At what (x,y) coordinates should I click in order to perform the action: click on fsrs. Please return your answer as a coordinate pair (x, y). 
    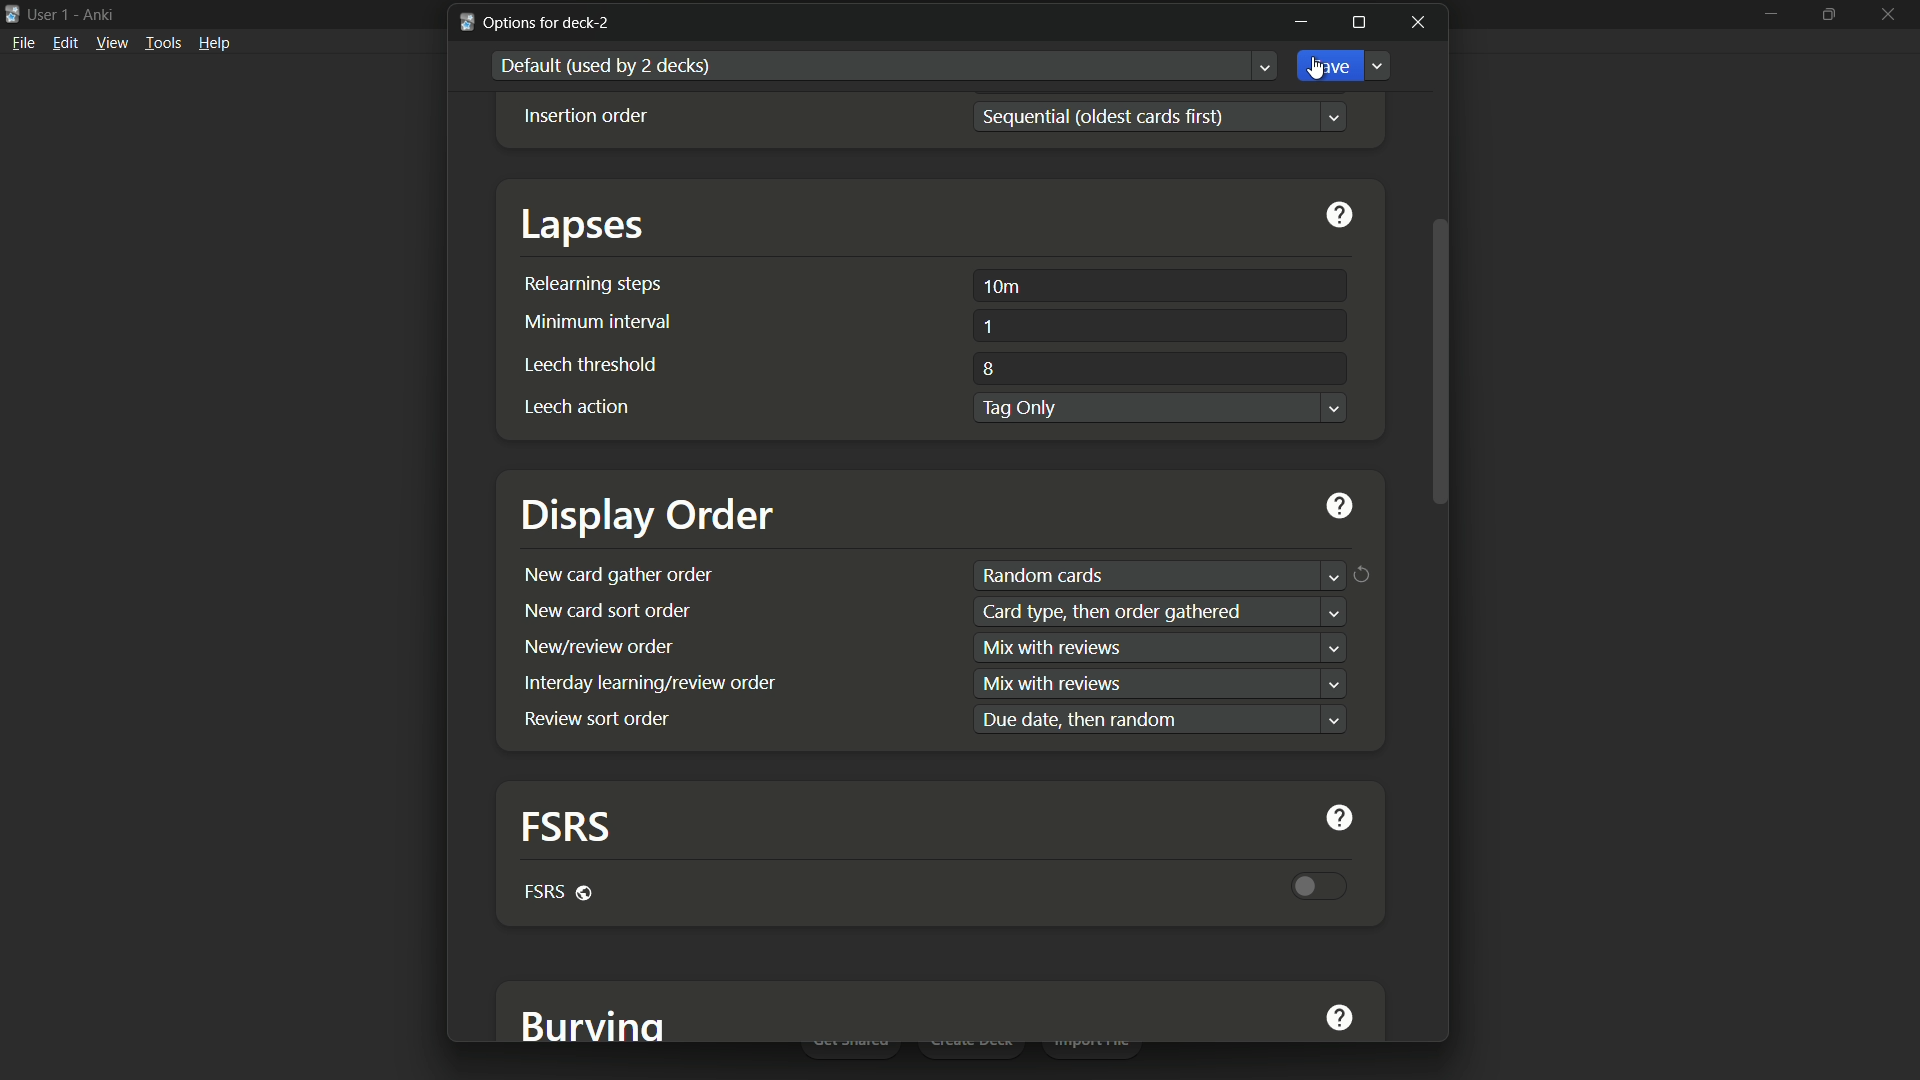
    Looking at the image, I should click on (560, 826).